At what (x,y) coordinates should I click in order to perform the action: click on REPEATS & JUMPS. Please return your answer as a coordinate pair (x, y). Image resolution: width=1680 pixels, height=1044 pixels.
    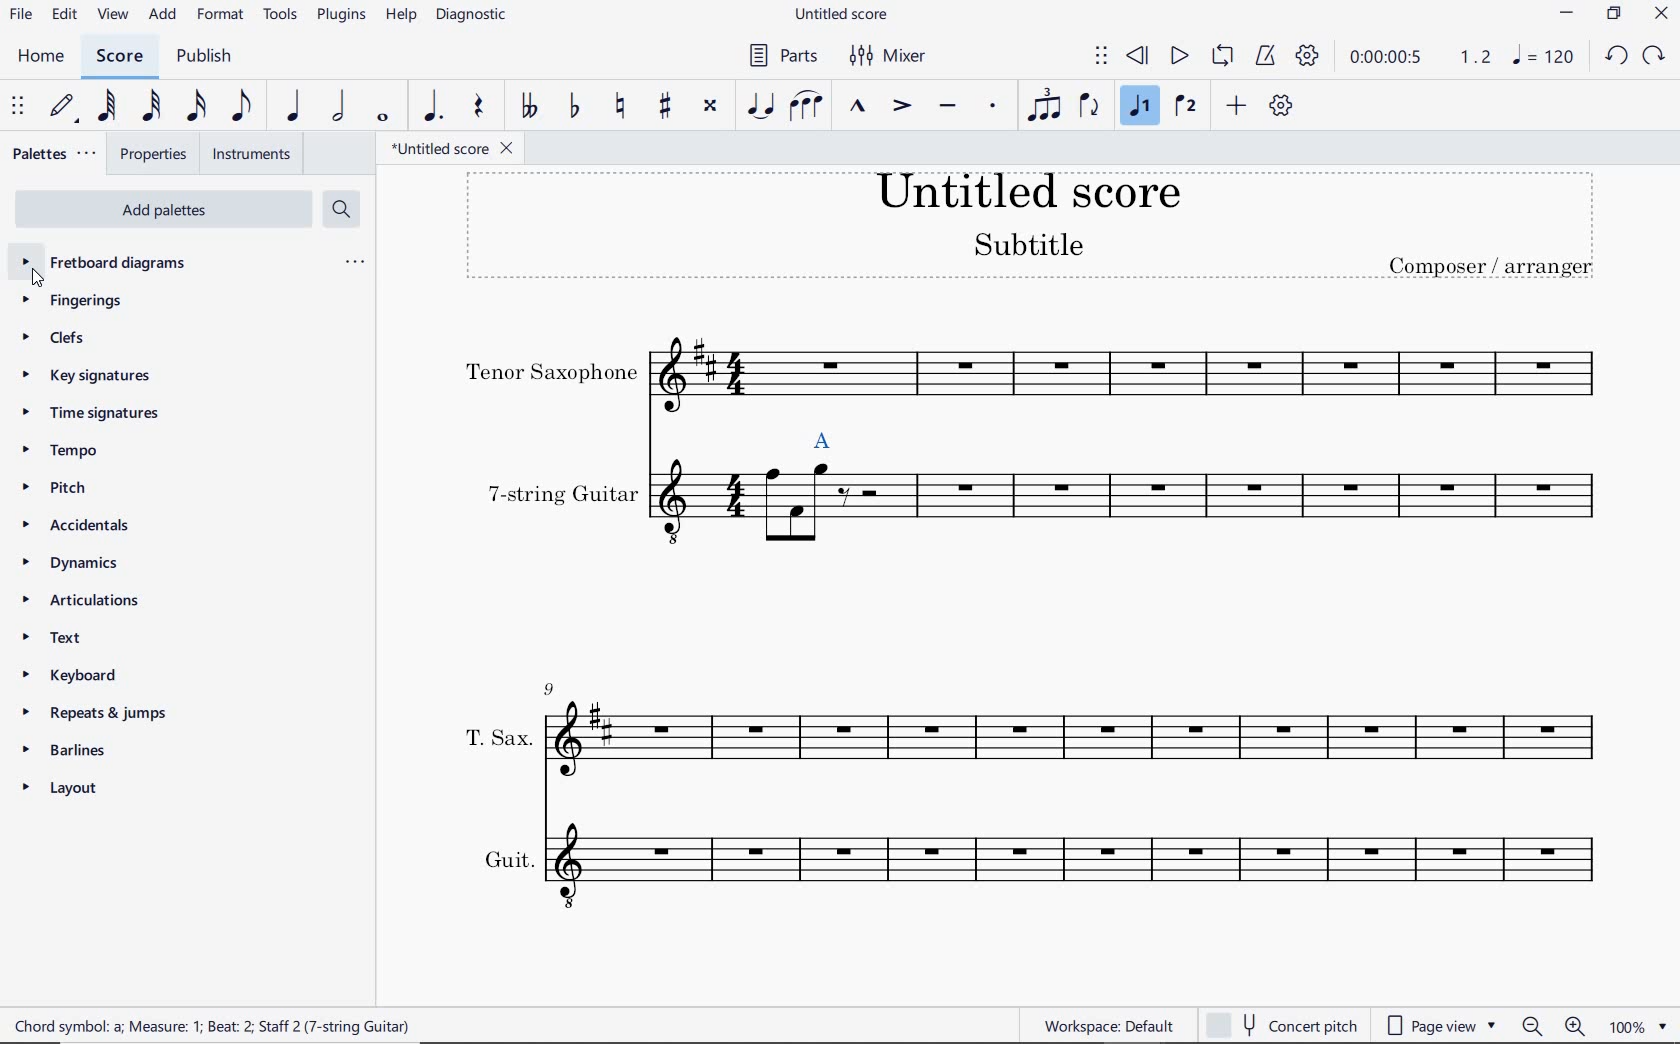
    Looking at the image, I should click on (96, 712).